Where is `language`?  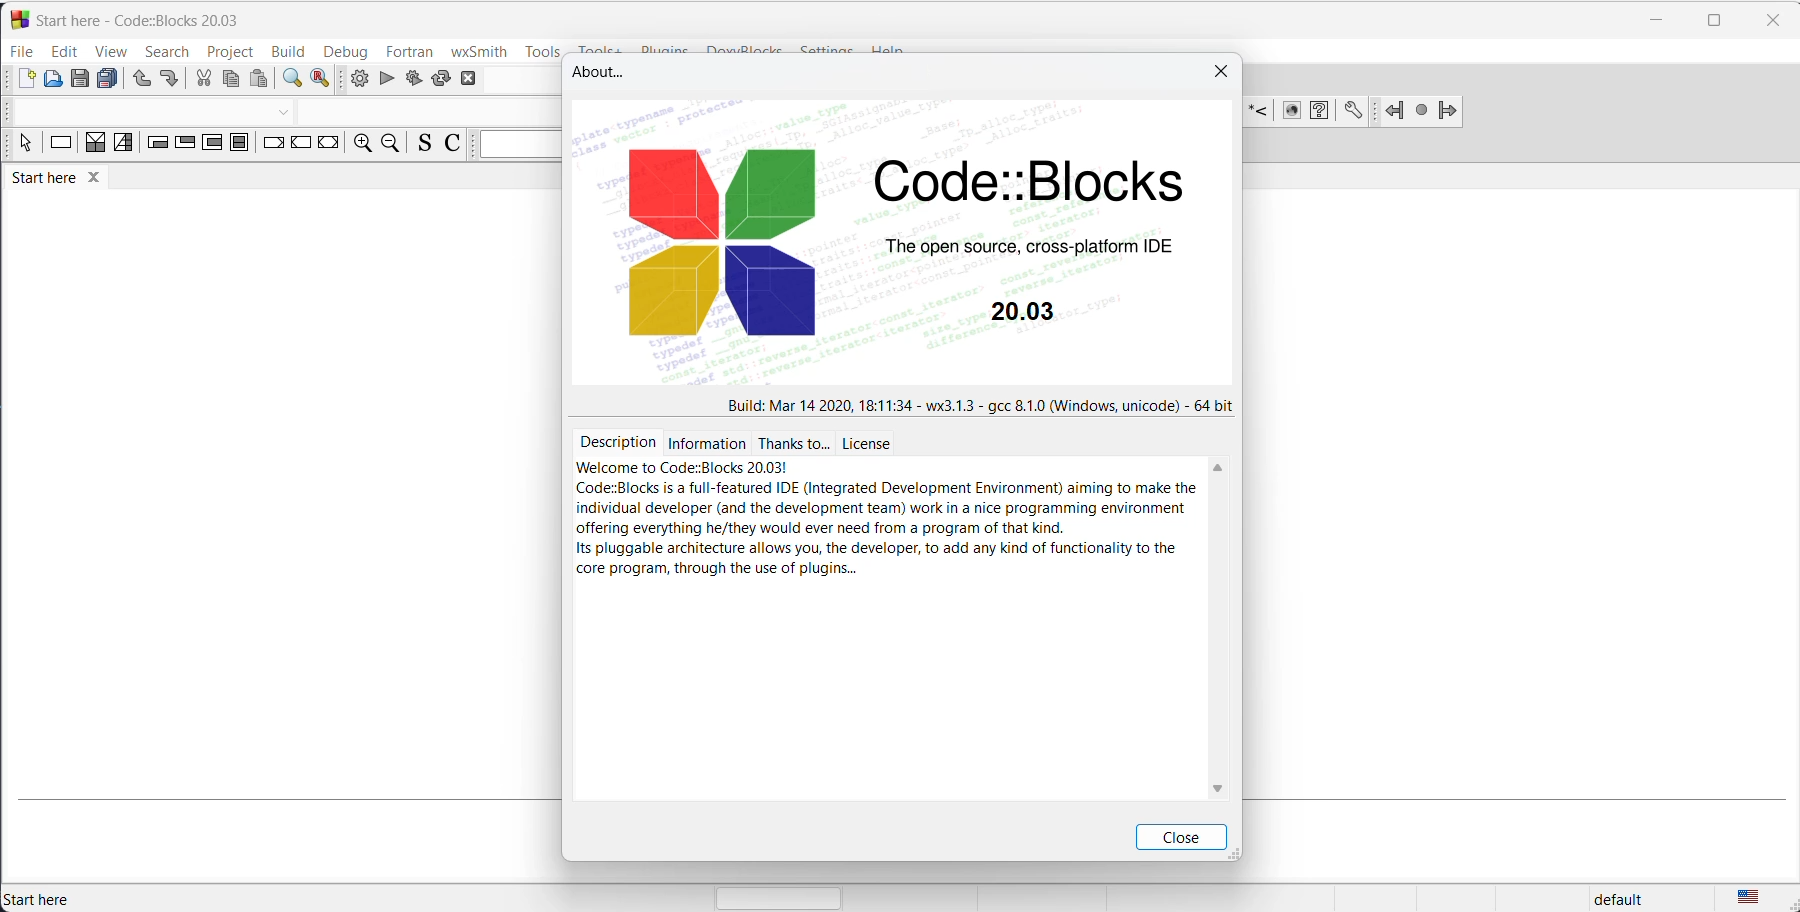
language is located at coordinates (1760, 898).